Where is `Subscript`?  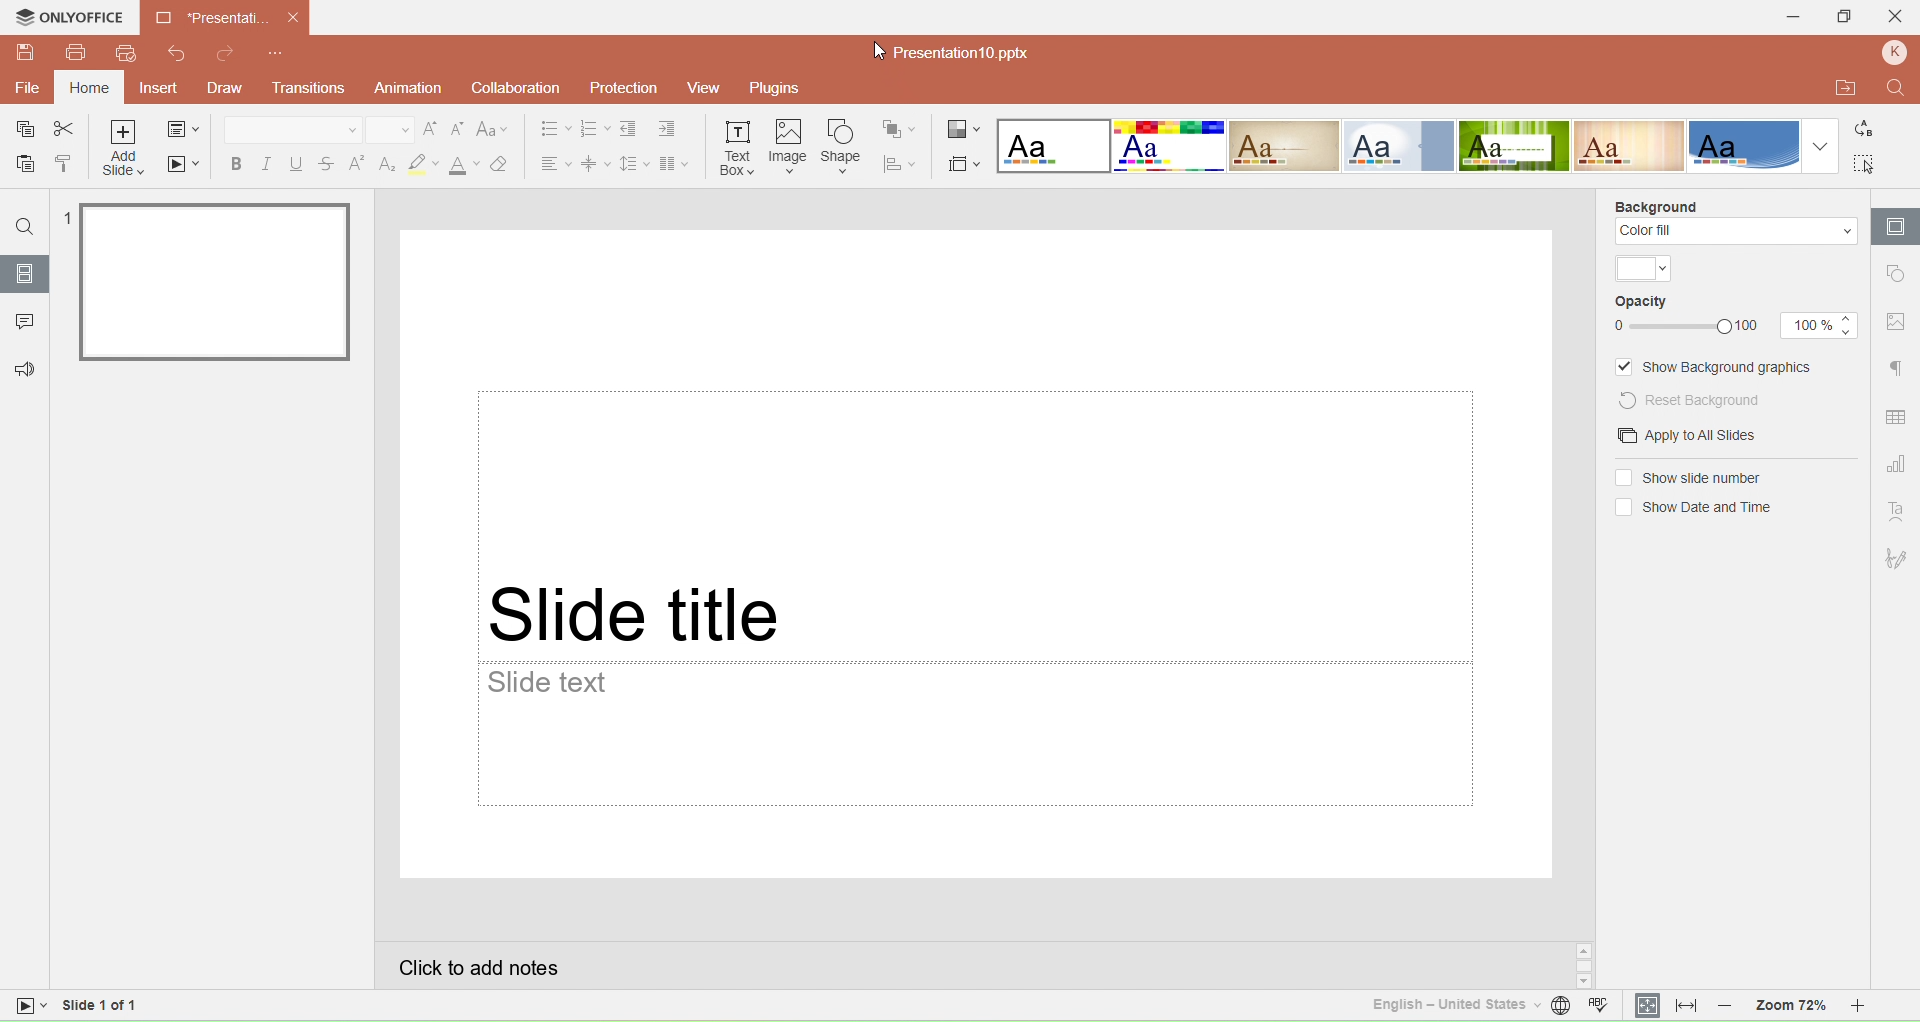
Subscript is located at coordinates (386, 163).